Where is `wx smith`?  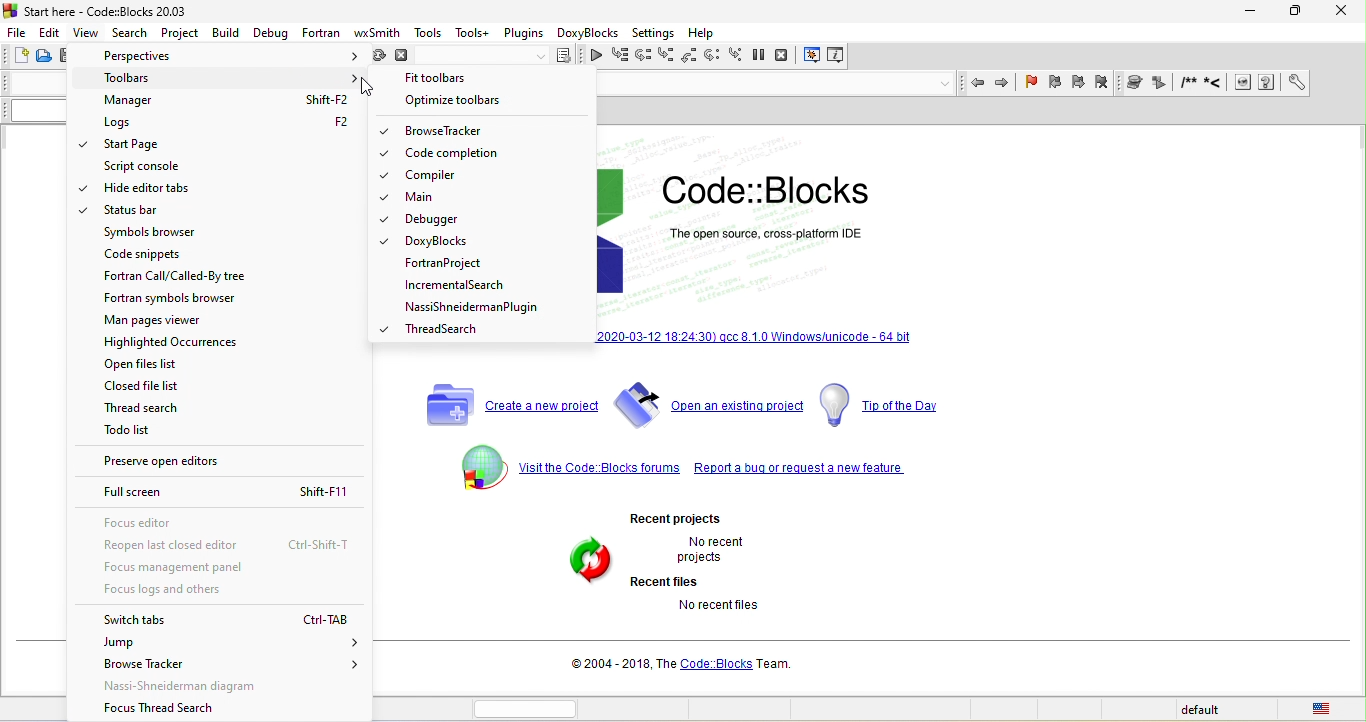 wx smith is located at coordinates (375, 33).